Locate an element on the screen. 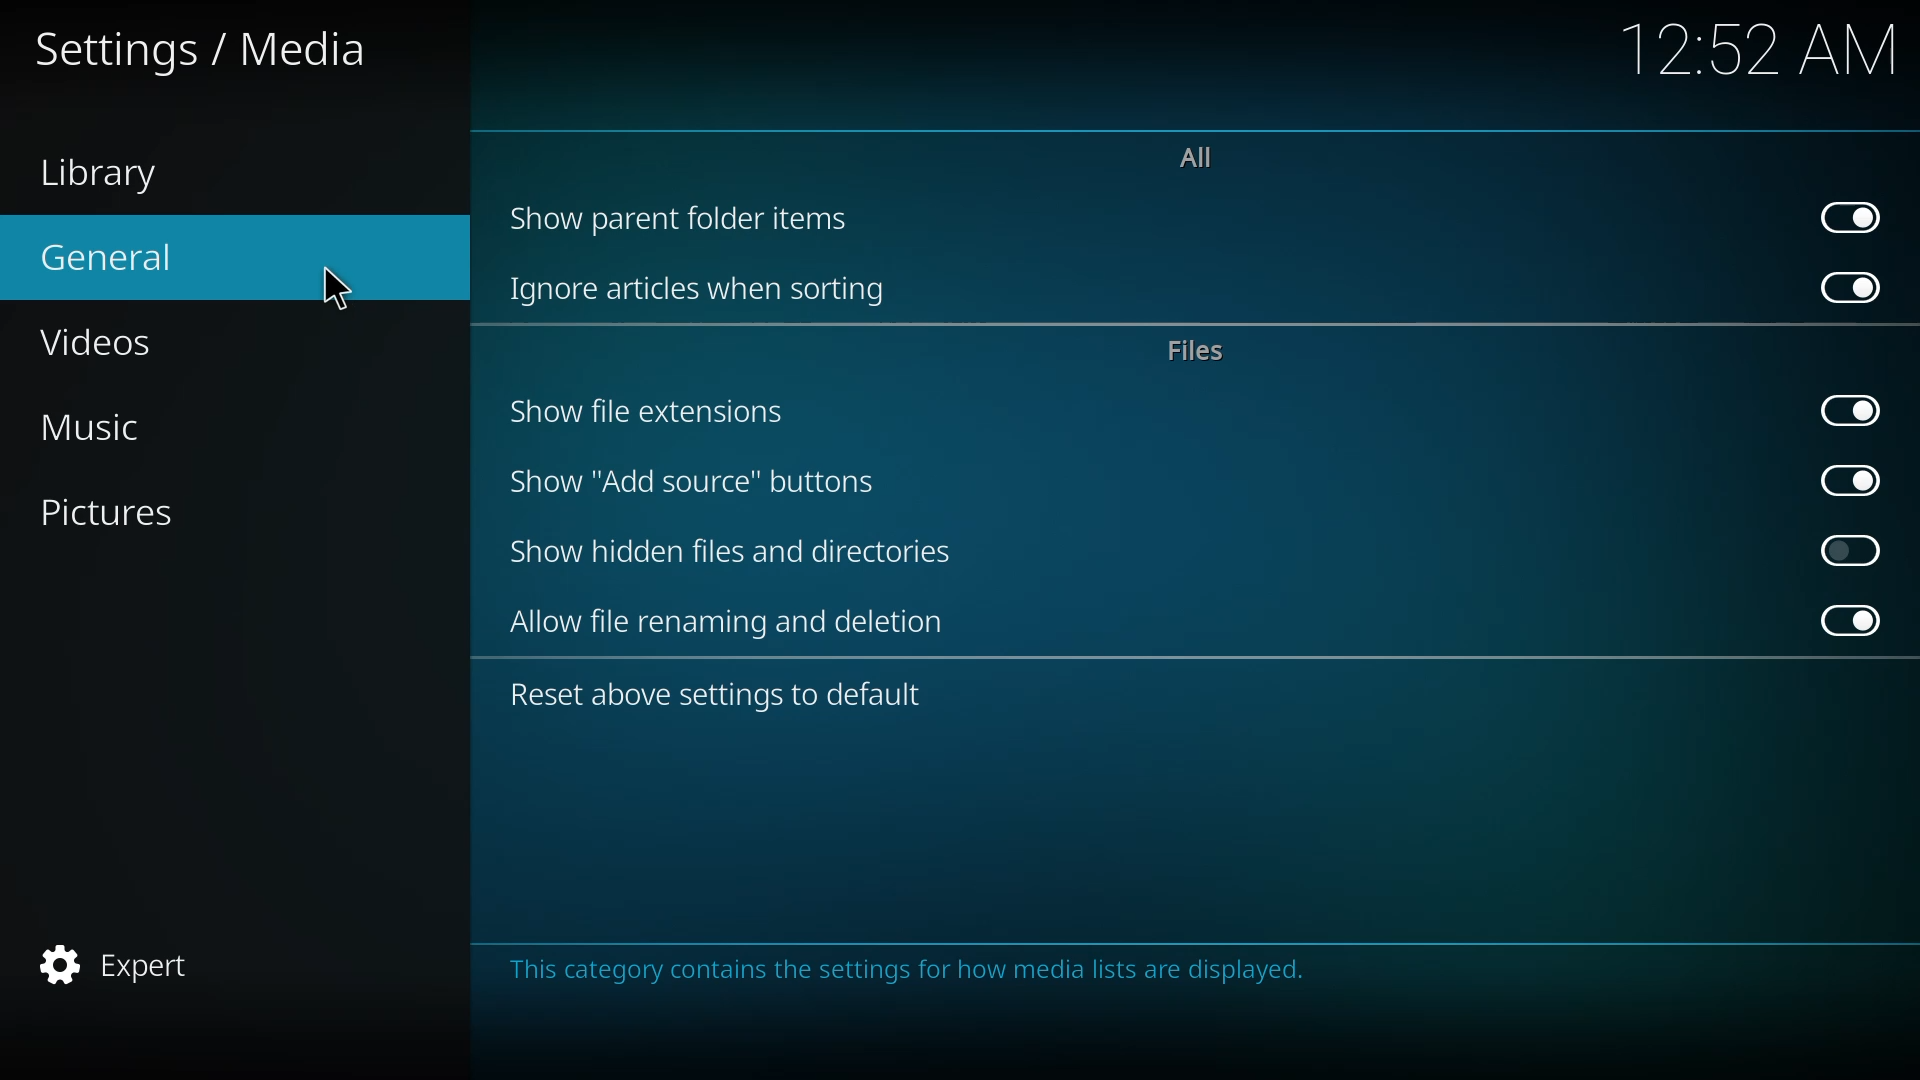 This screenshot has height=1080, width=1920. enabled is located at coordinates (1852, 217).